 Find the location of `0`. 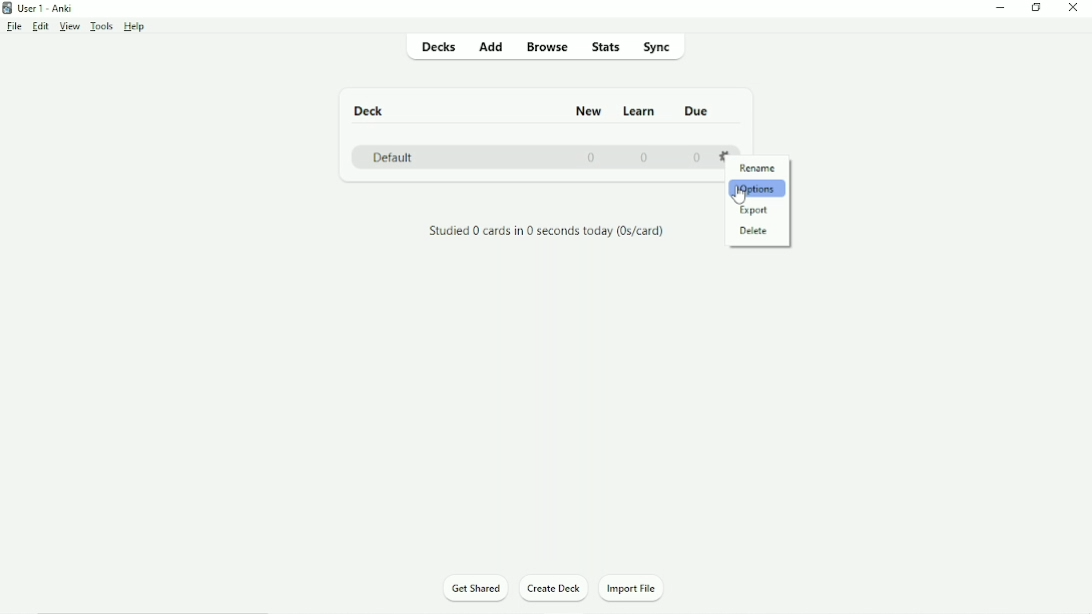

0 is located at coordinates (593, 157).